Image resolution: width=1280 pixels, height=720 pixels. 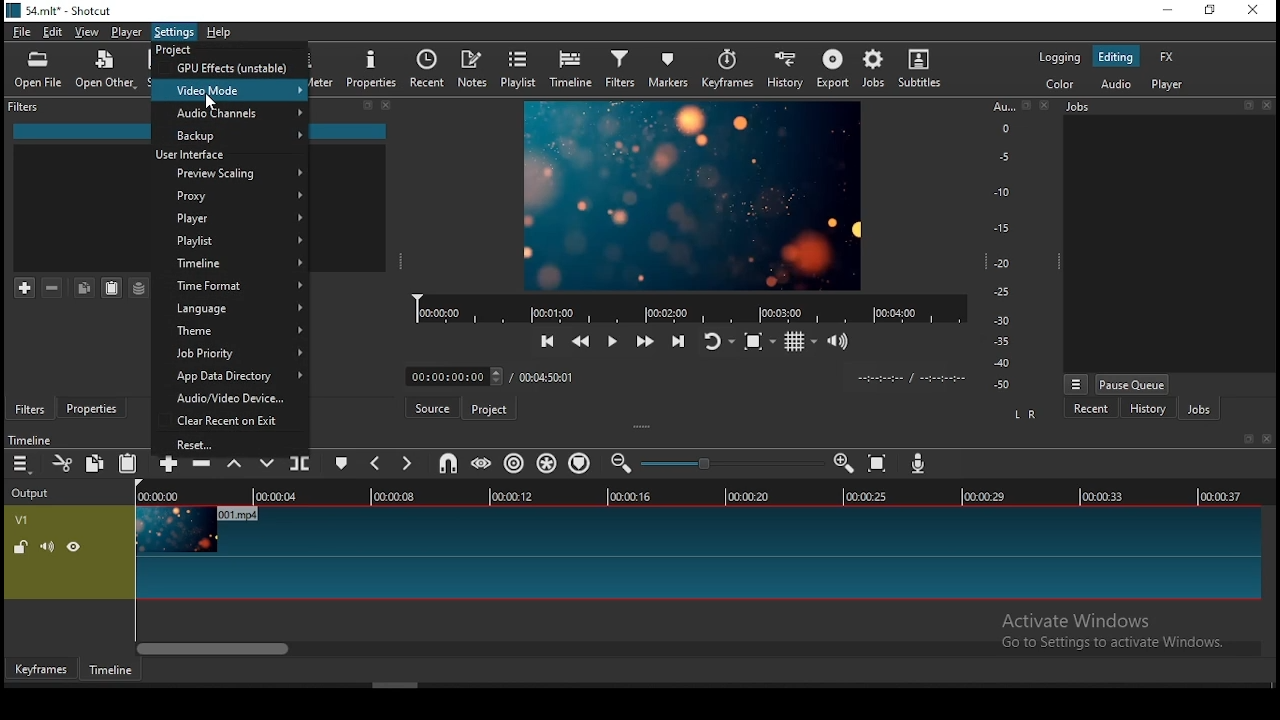 What do you see at coordinates (230, 242) in the screenshot?
I see `playlist` at bounding box center [230, 242].